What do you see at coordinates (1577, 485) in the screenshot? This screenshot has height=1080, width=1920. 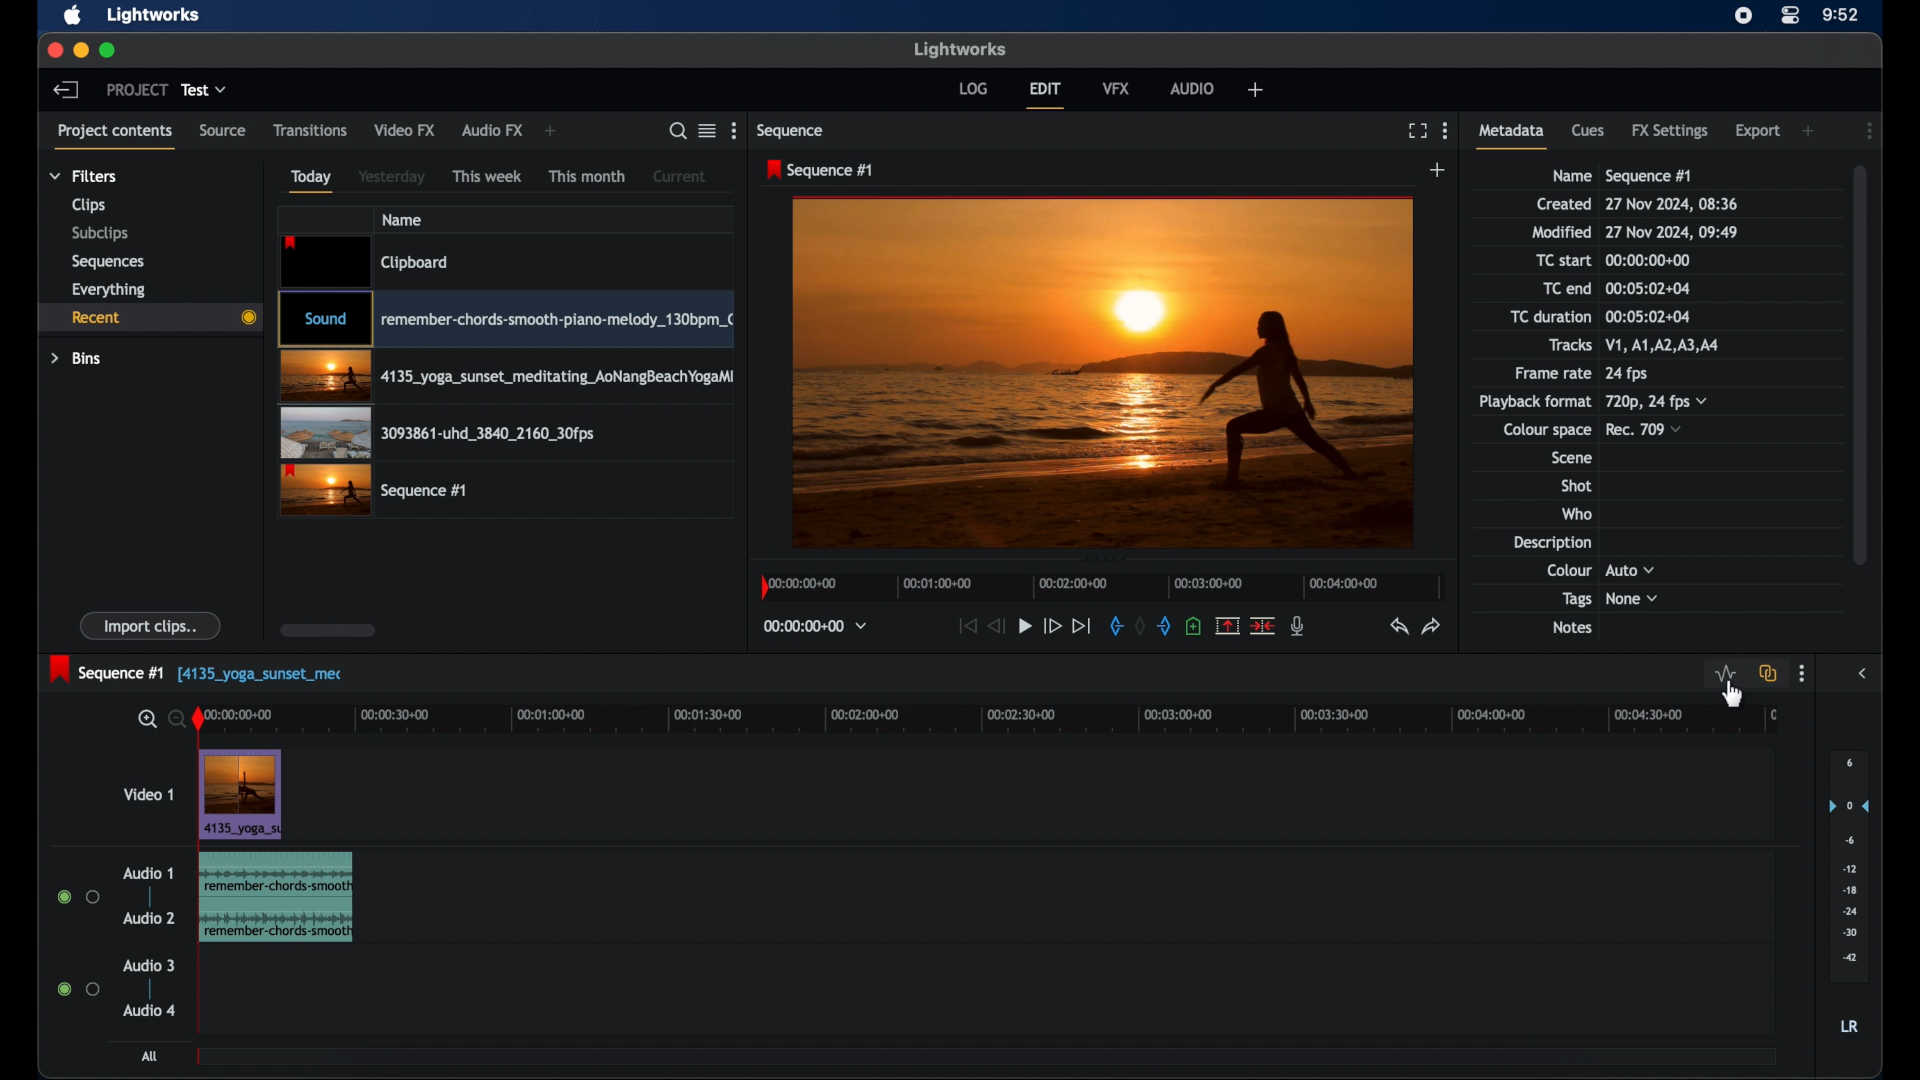 I see `shot` at bounding box center [1577, 485].